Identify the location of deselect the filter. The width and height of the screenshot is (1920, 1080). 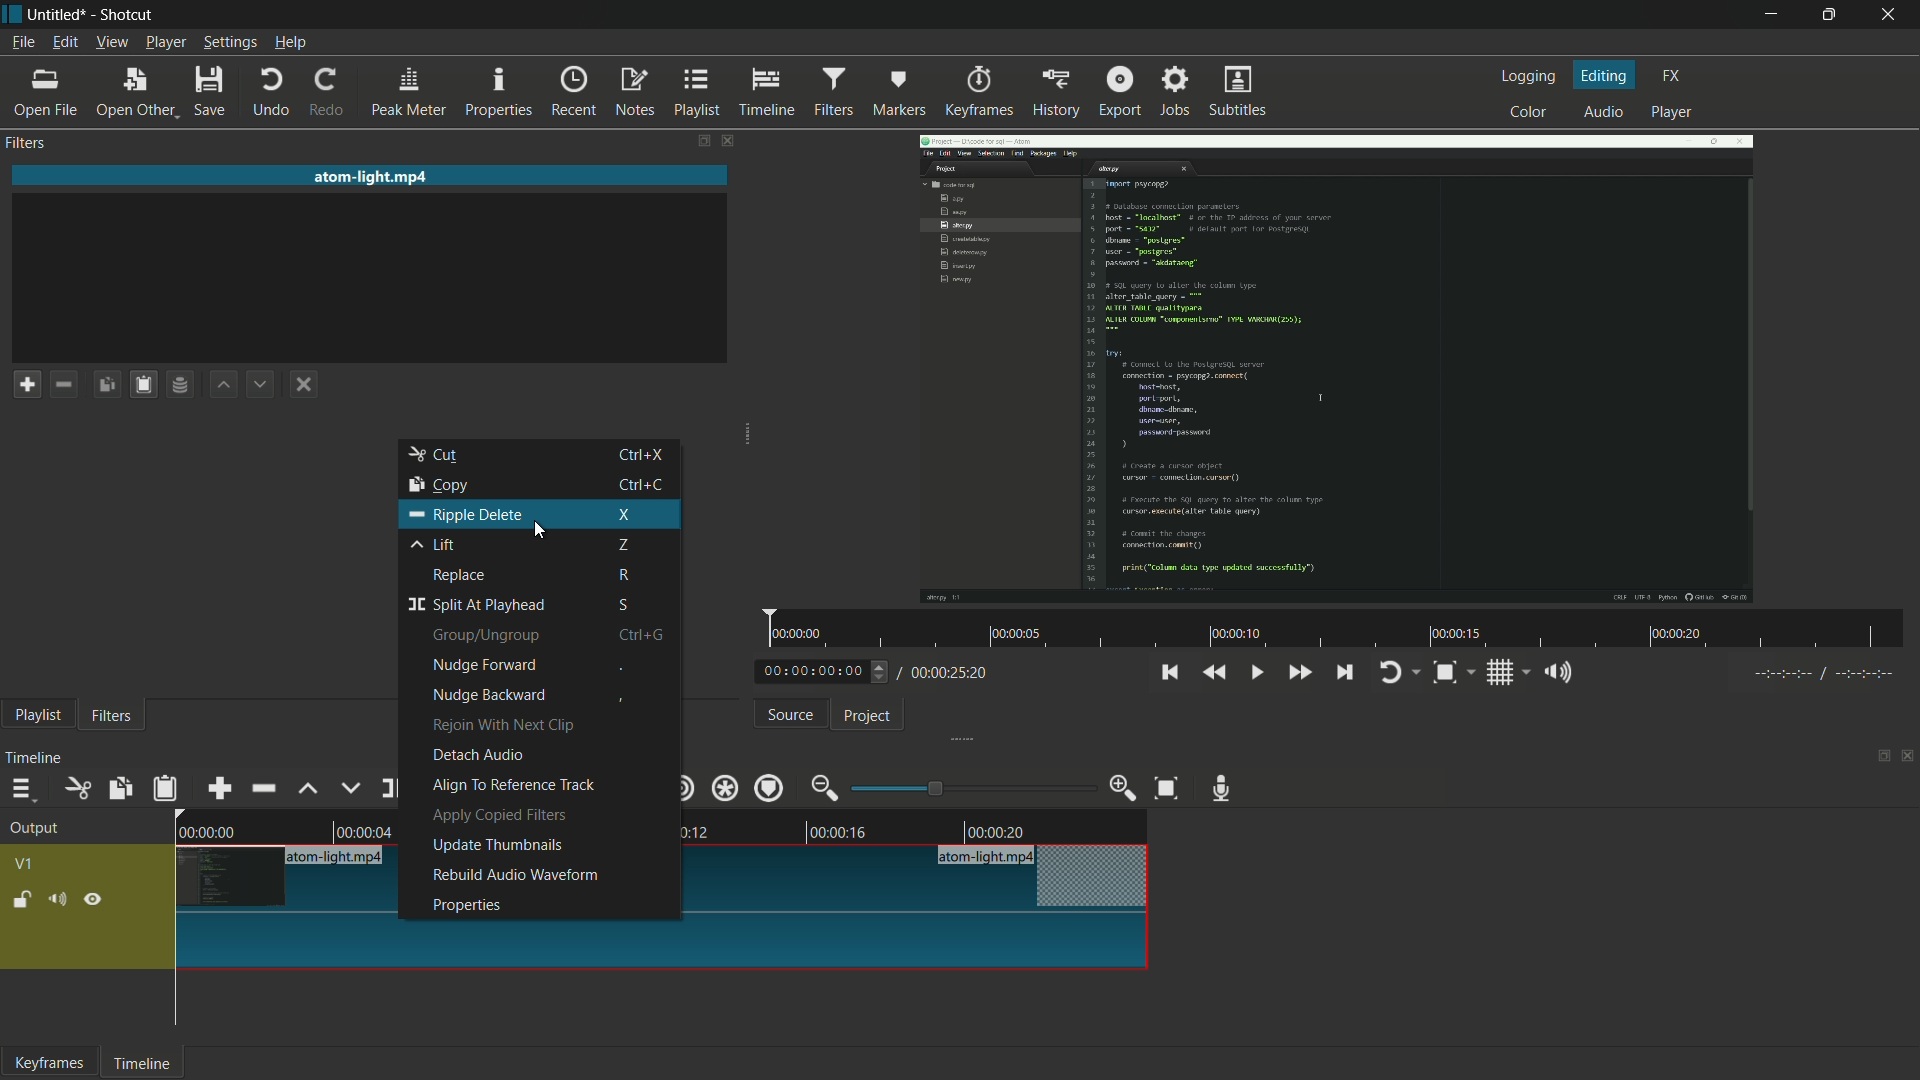
(303, 382).